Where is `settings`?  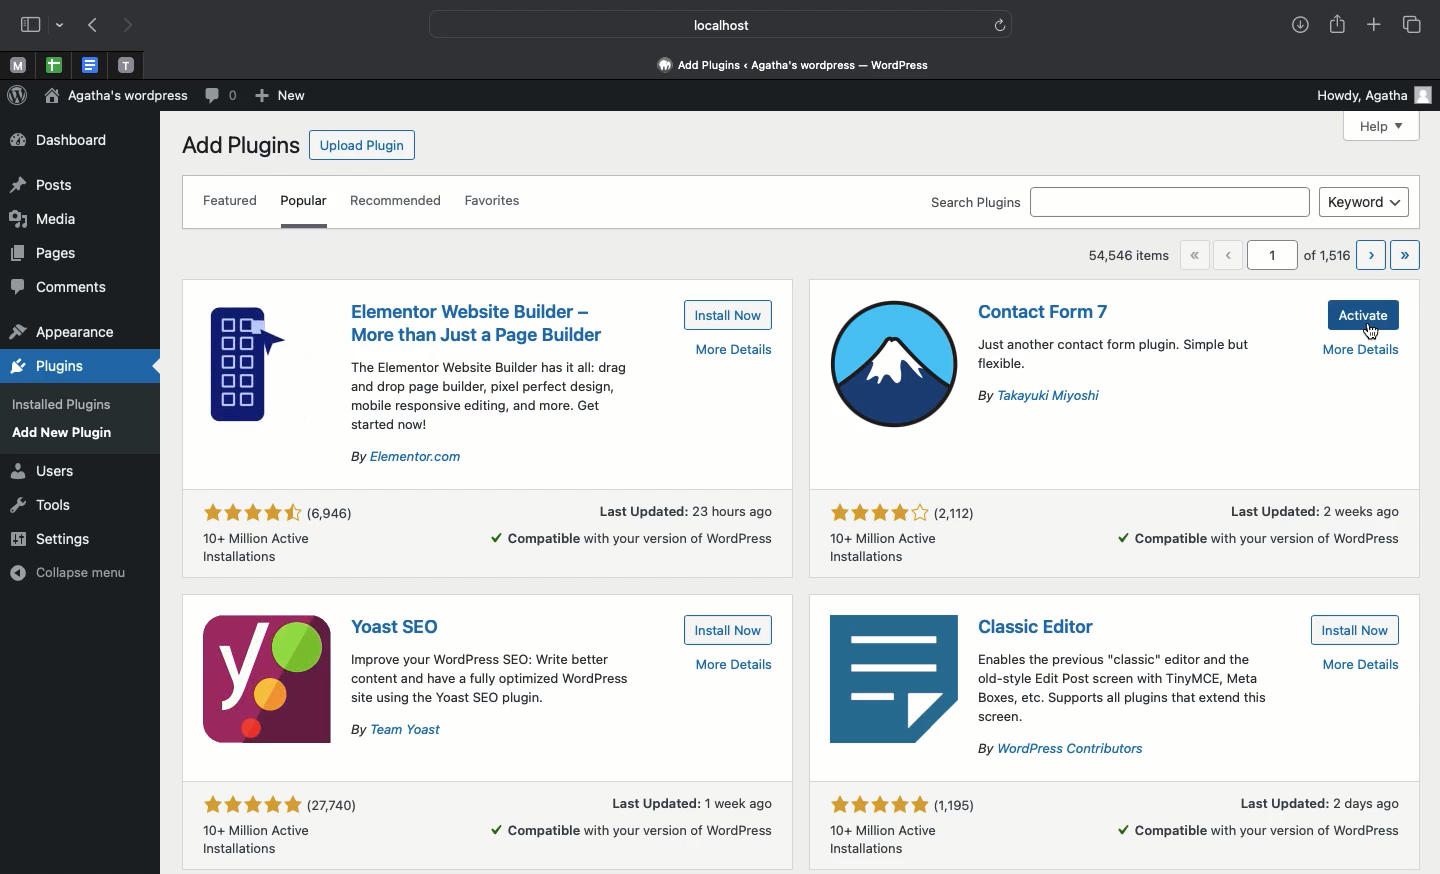 settings is located at coordinates (51, 538).